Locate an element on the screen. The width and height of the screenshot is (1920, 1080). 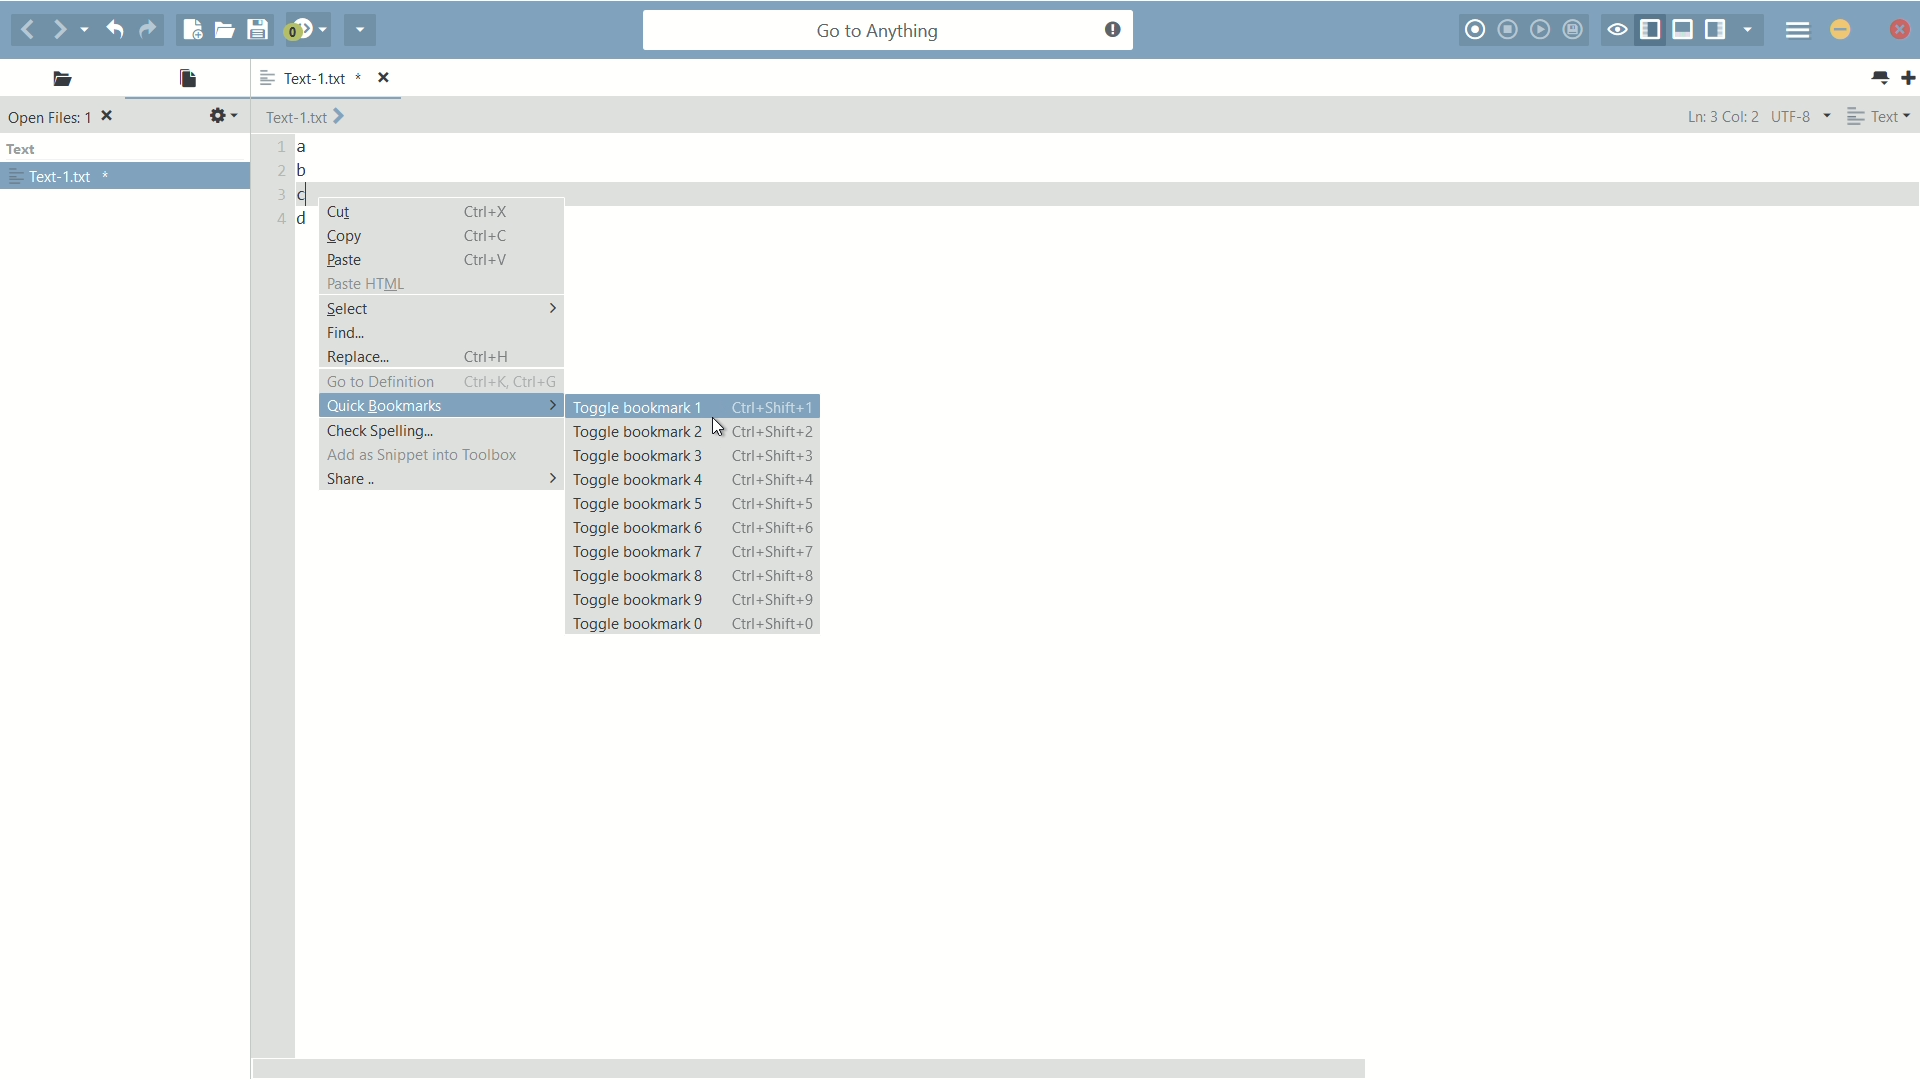
show/hide bottom pane is located at coordinates (1683, 29).